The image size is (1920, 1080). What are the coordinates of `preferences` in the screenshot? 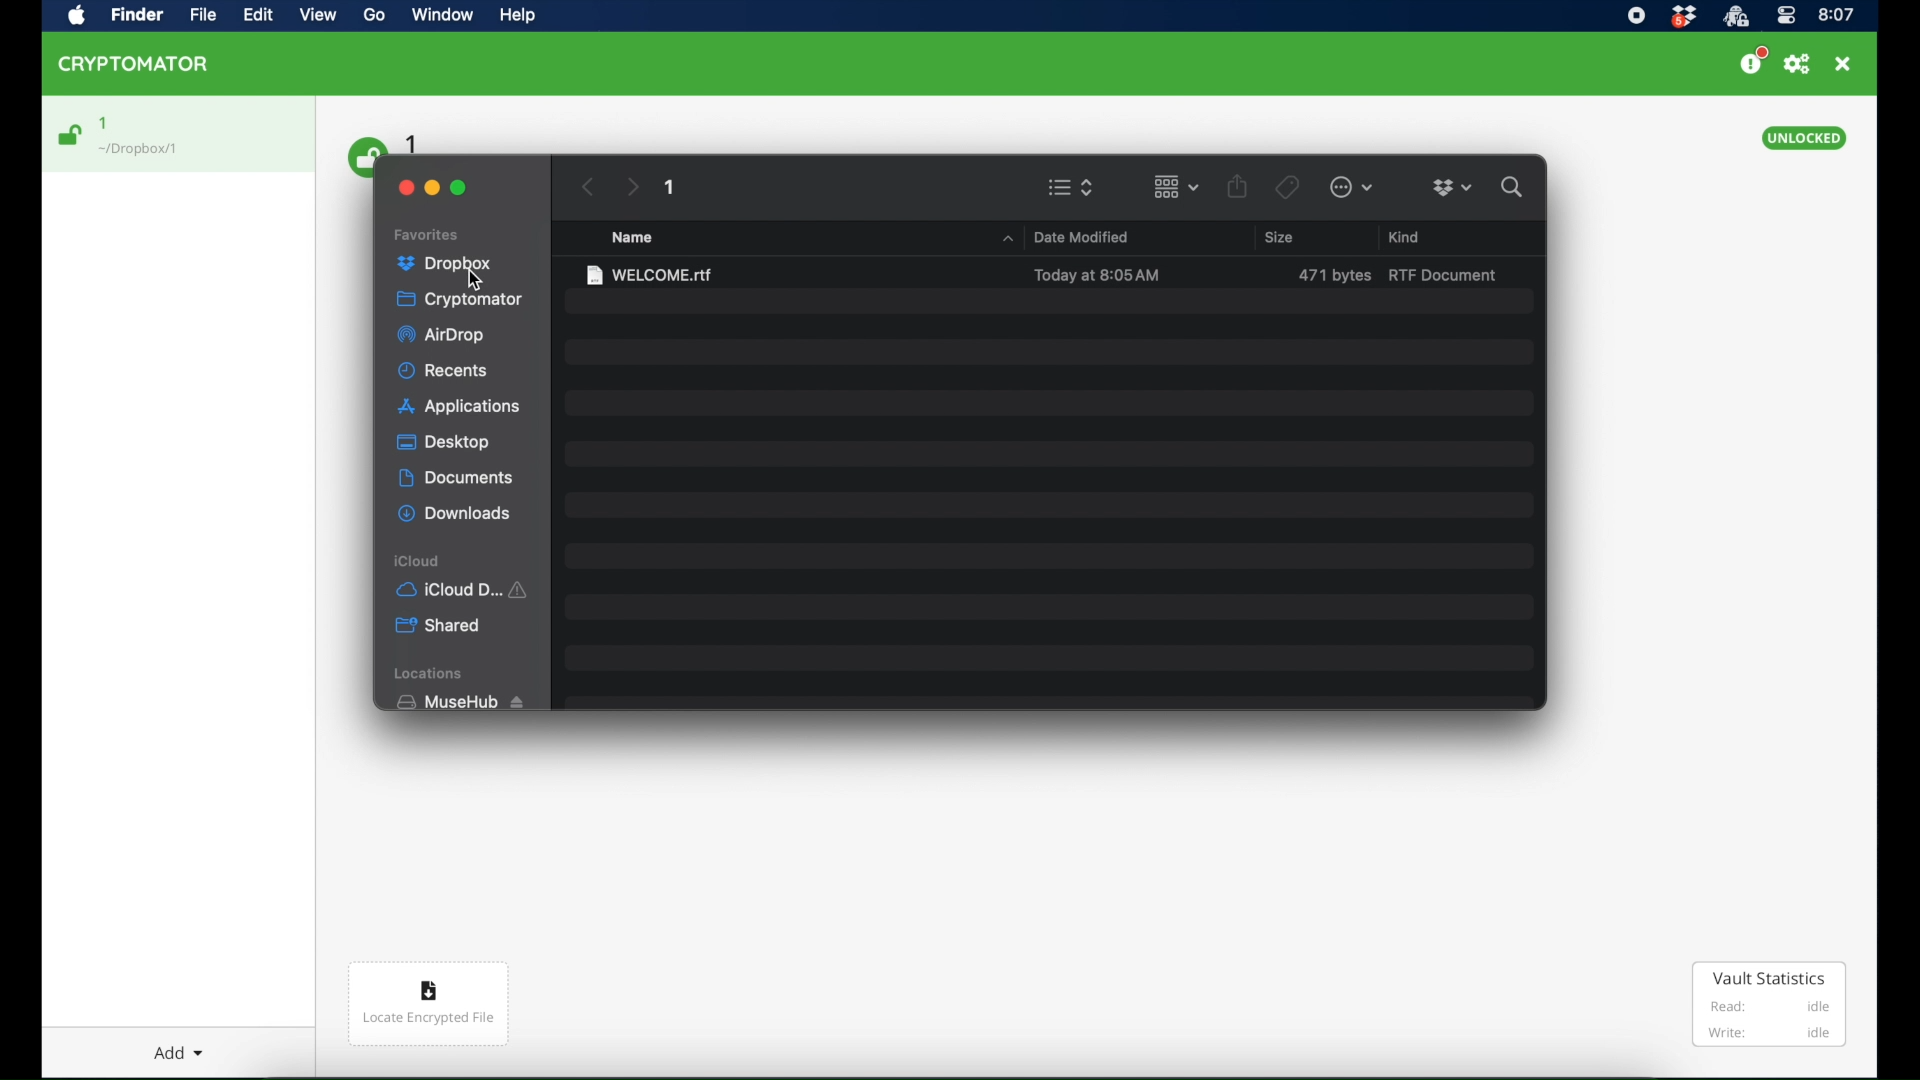 It's located at (1797, 64).